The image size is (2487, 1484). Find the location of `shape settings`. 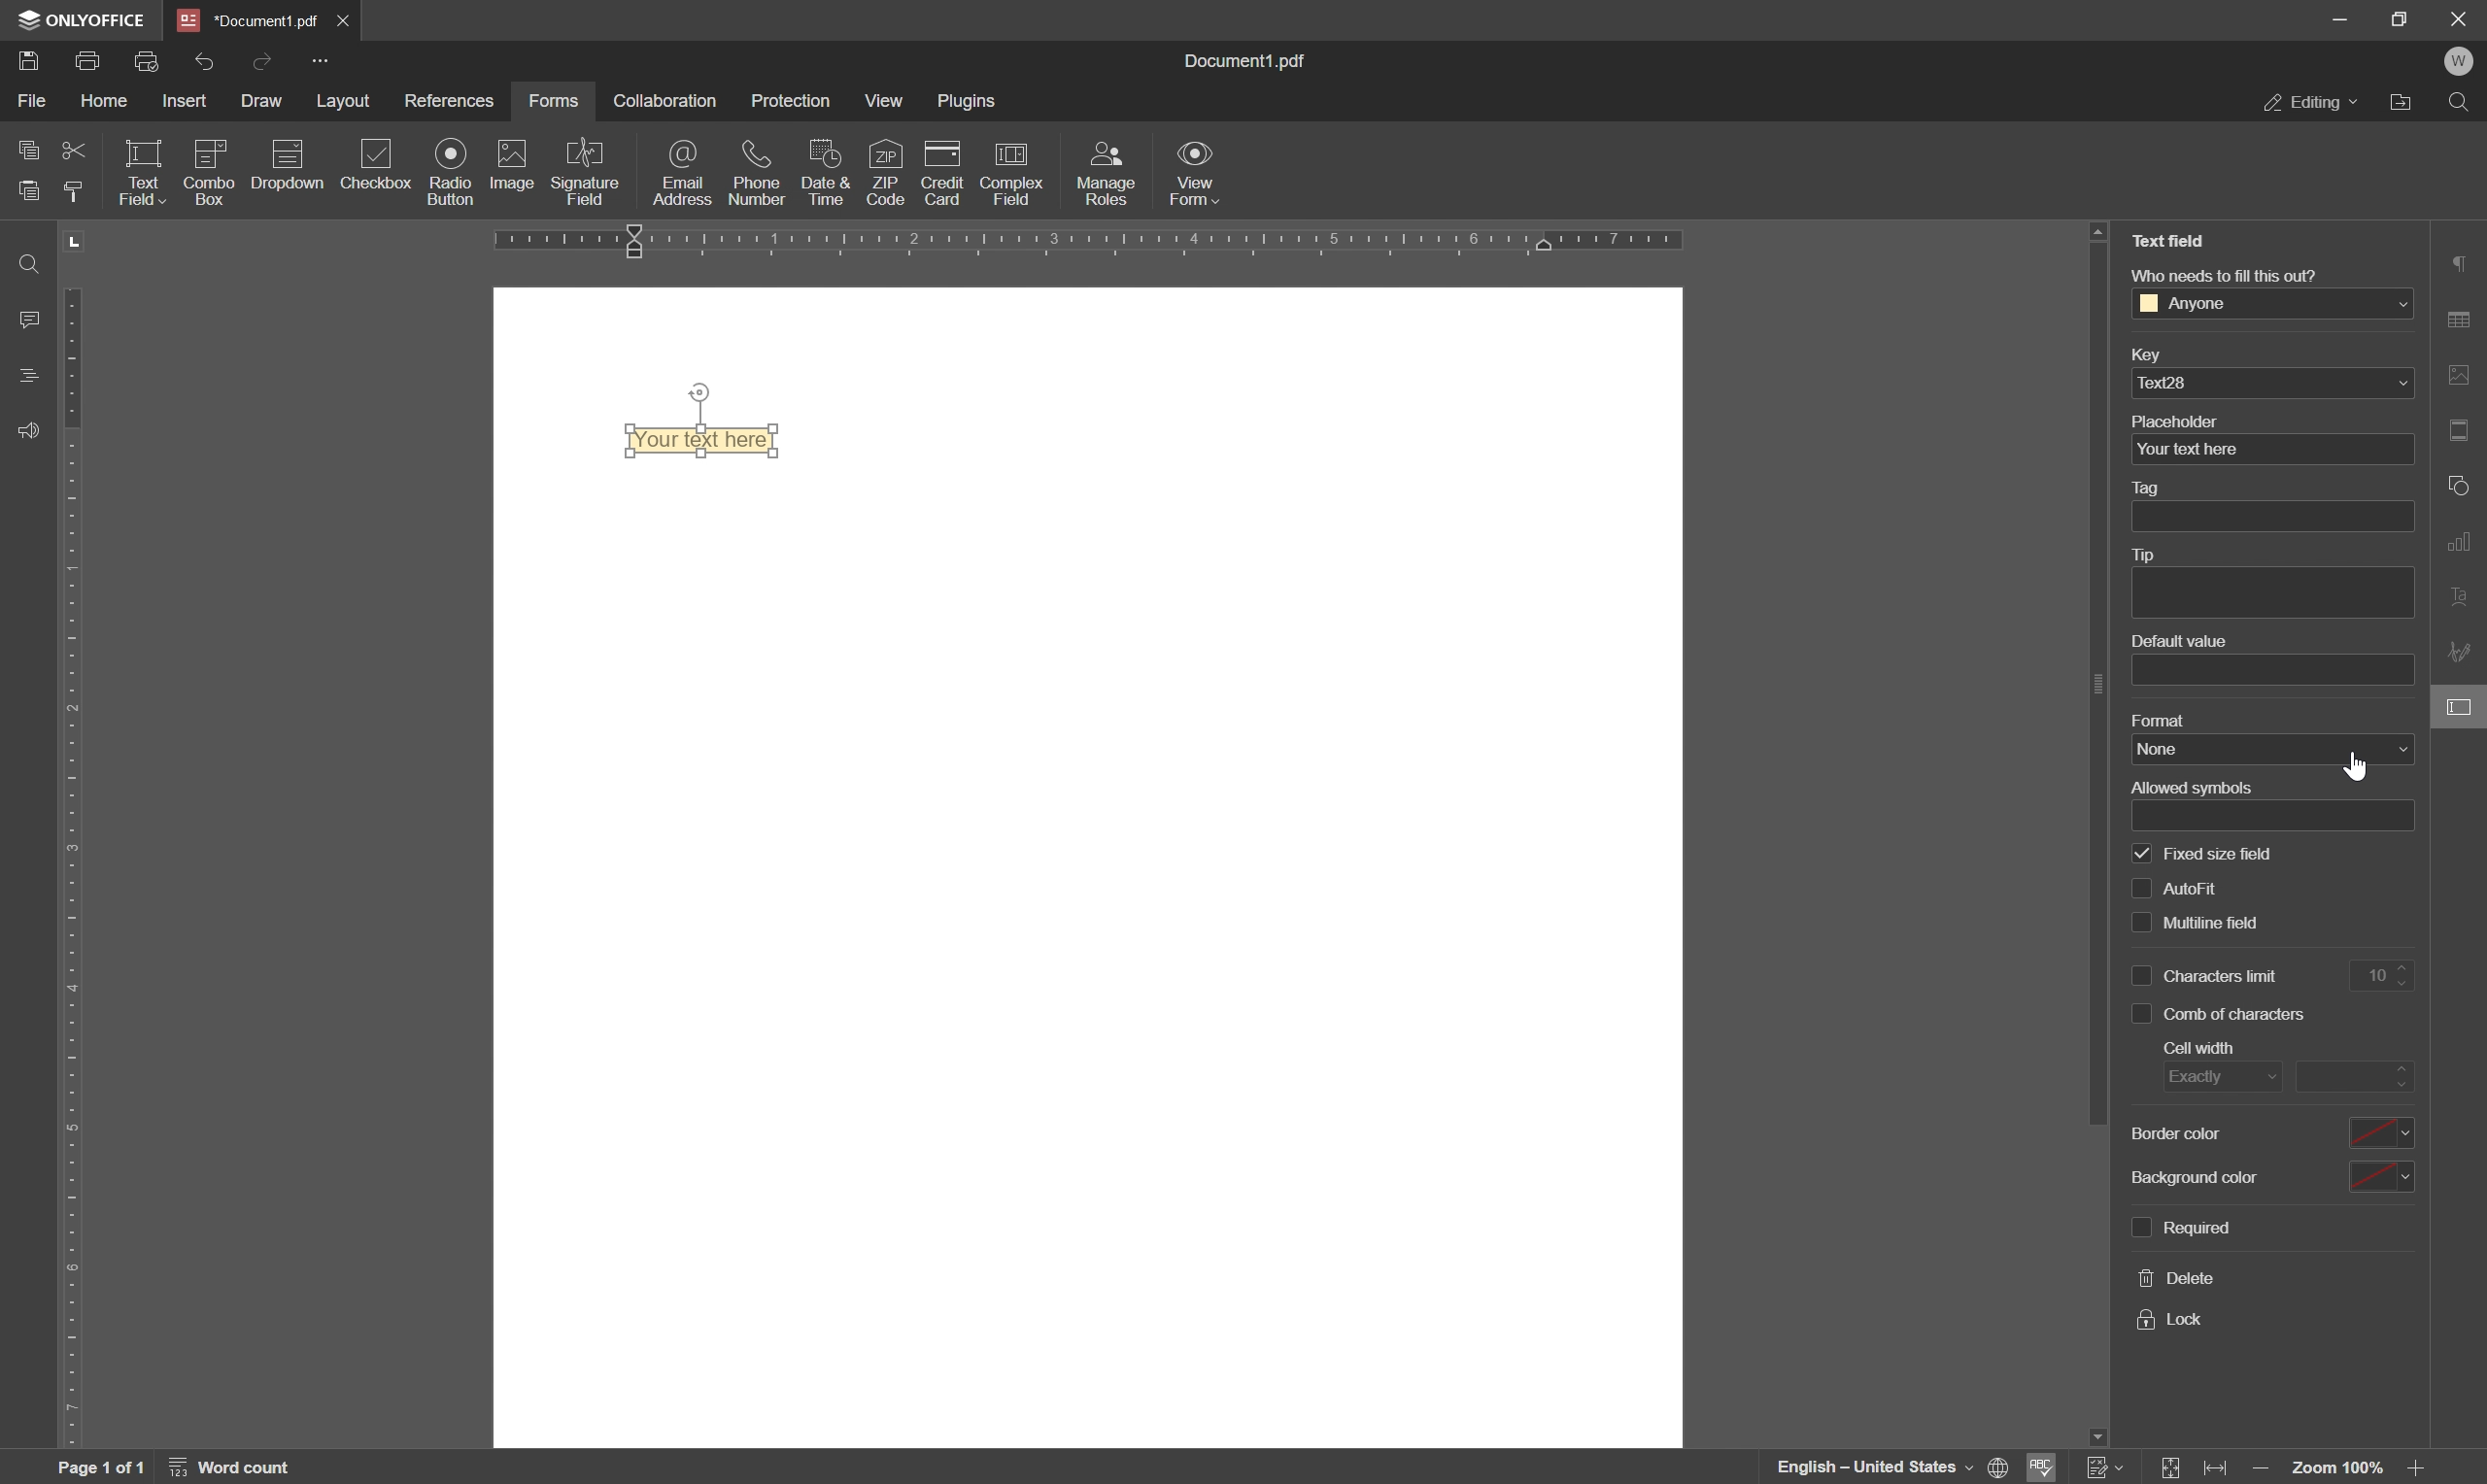

shape settings is located at coordinates (2461, 484).